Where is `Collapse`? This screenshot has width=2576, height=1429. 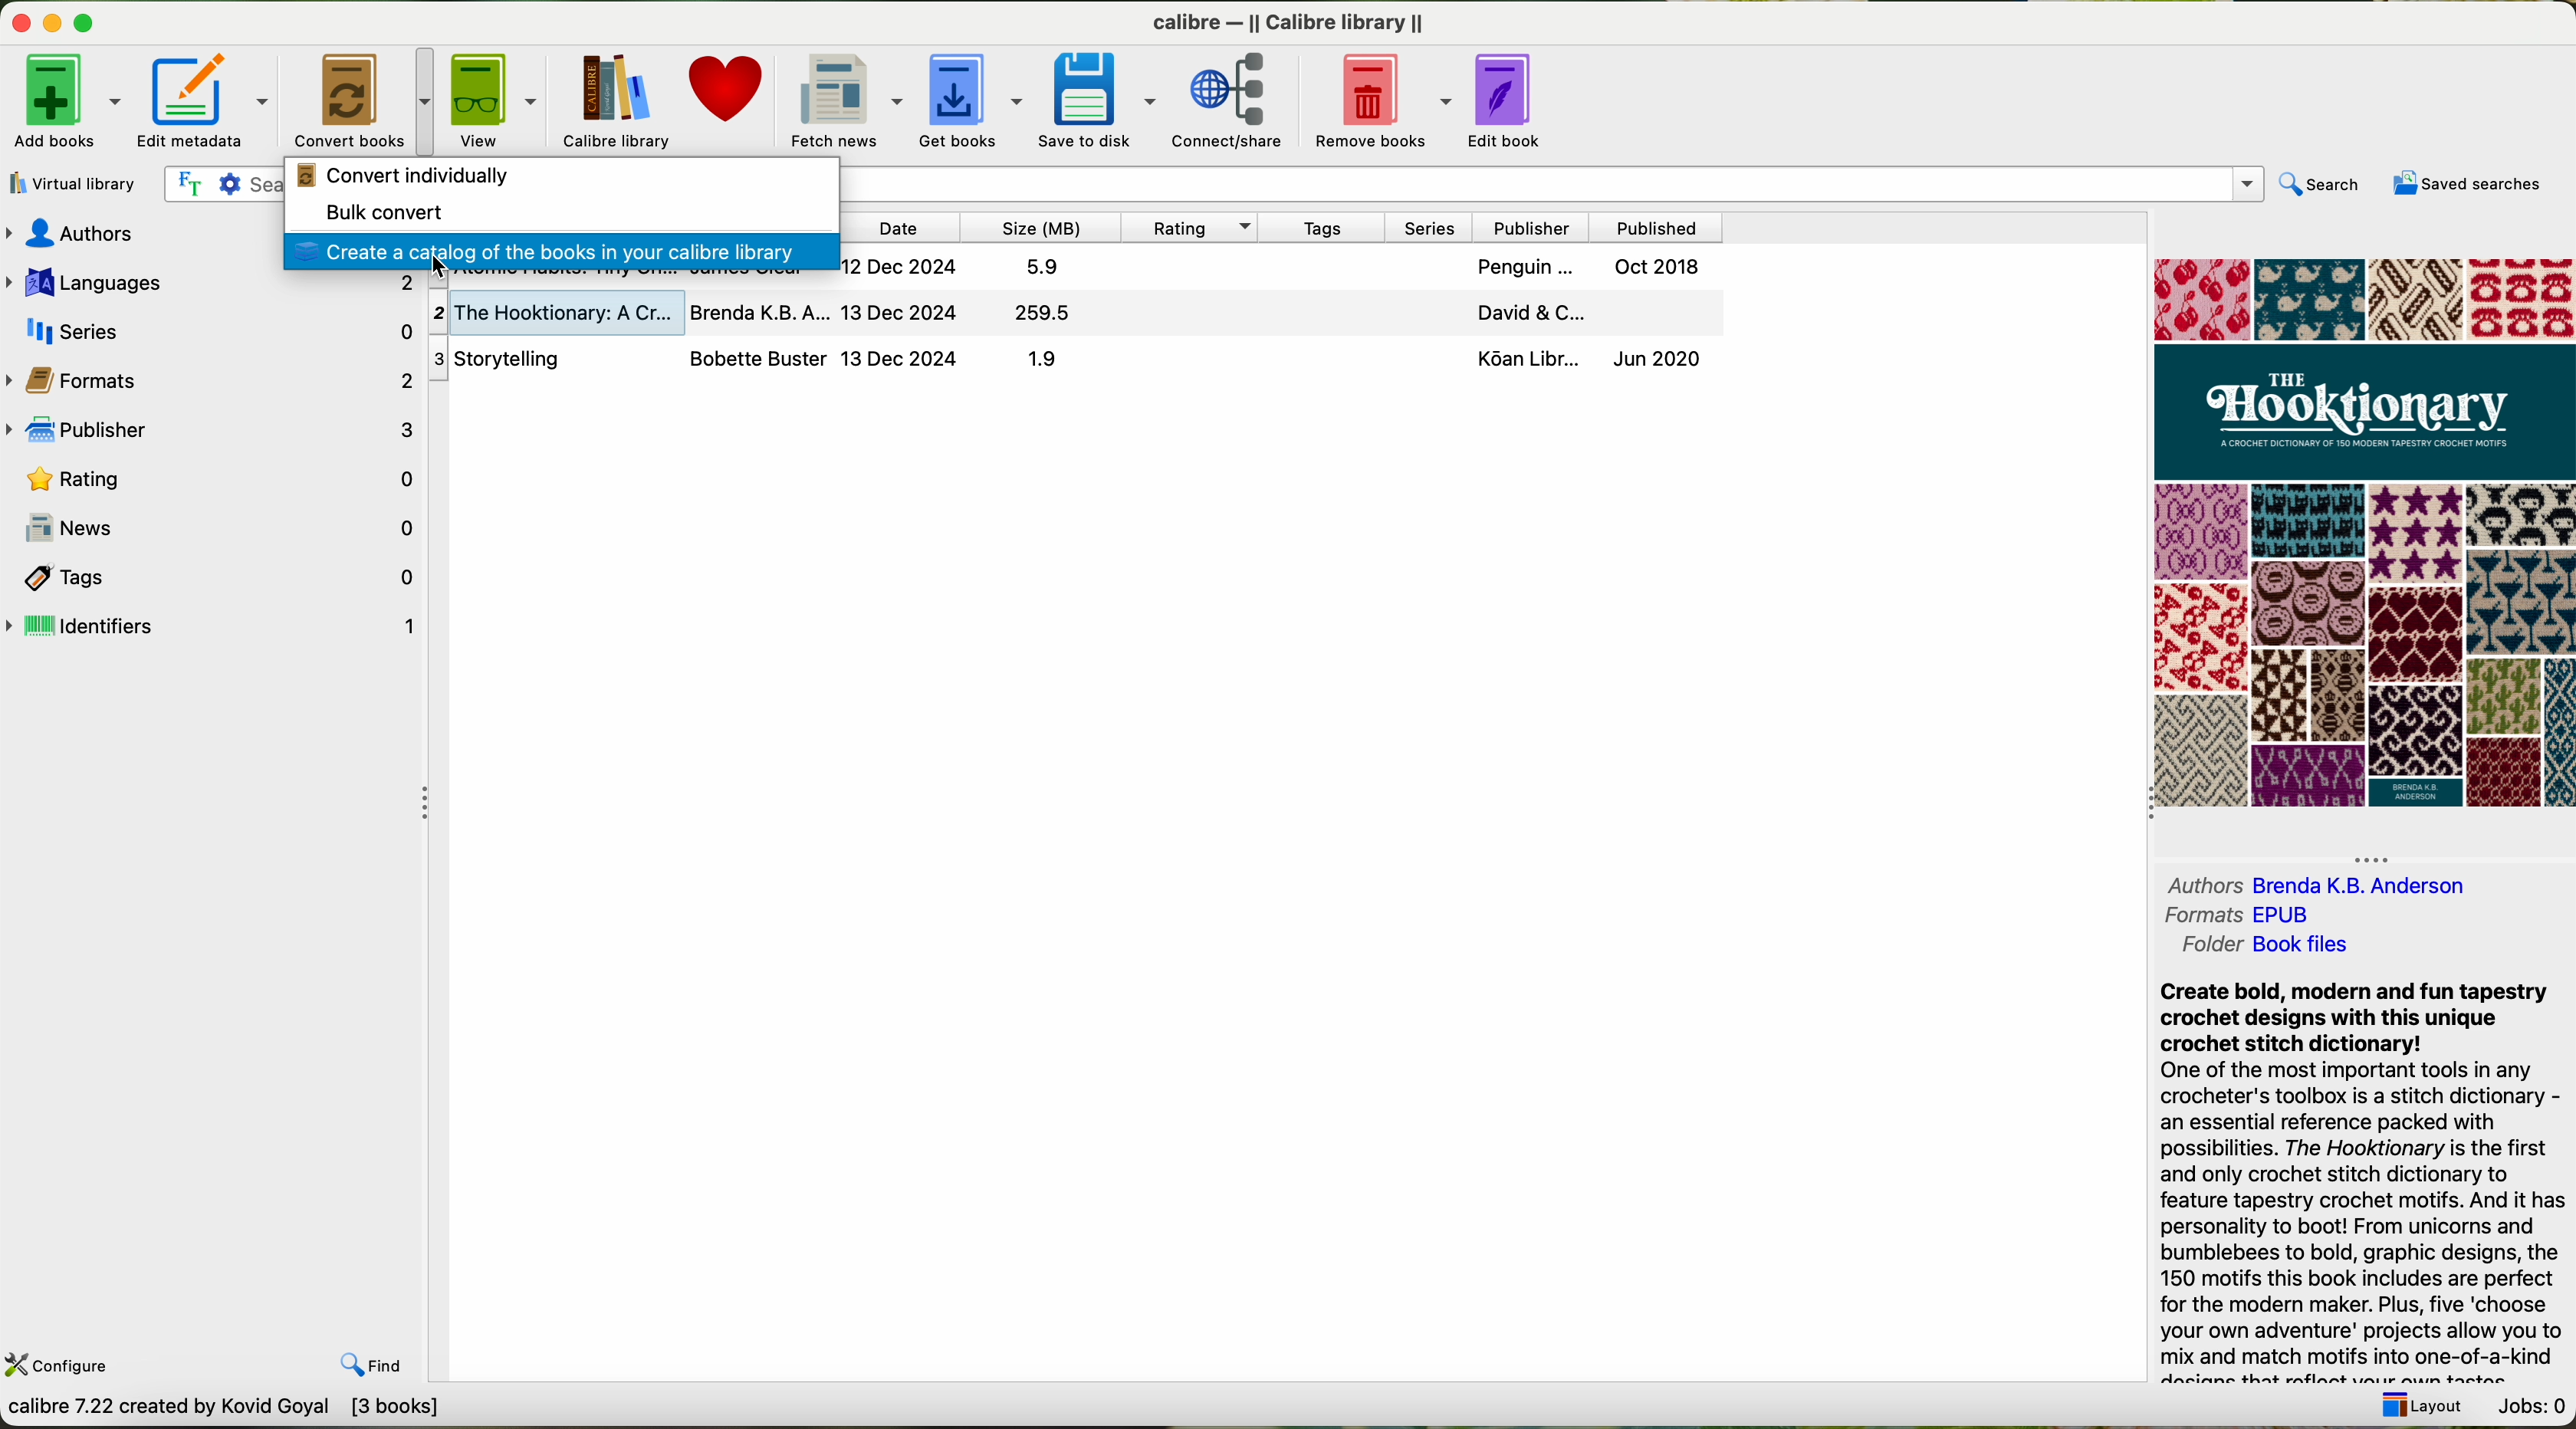 Collapse is located at coordinates (2140, 809).